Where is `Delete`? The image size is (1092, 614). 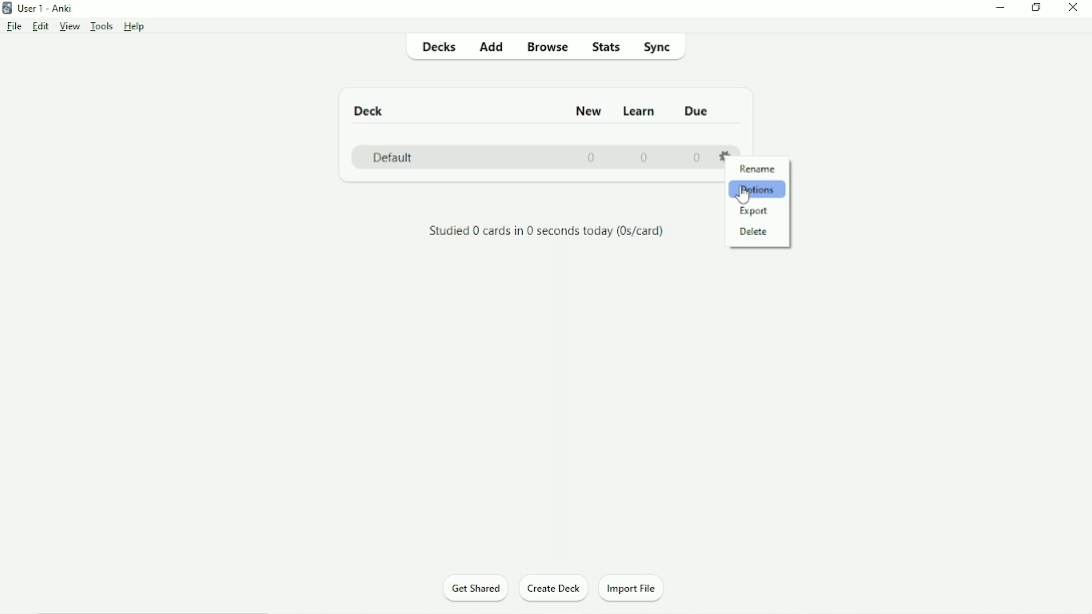 Delete is located at coordinates (755, 232).